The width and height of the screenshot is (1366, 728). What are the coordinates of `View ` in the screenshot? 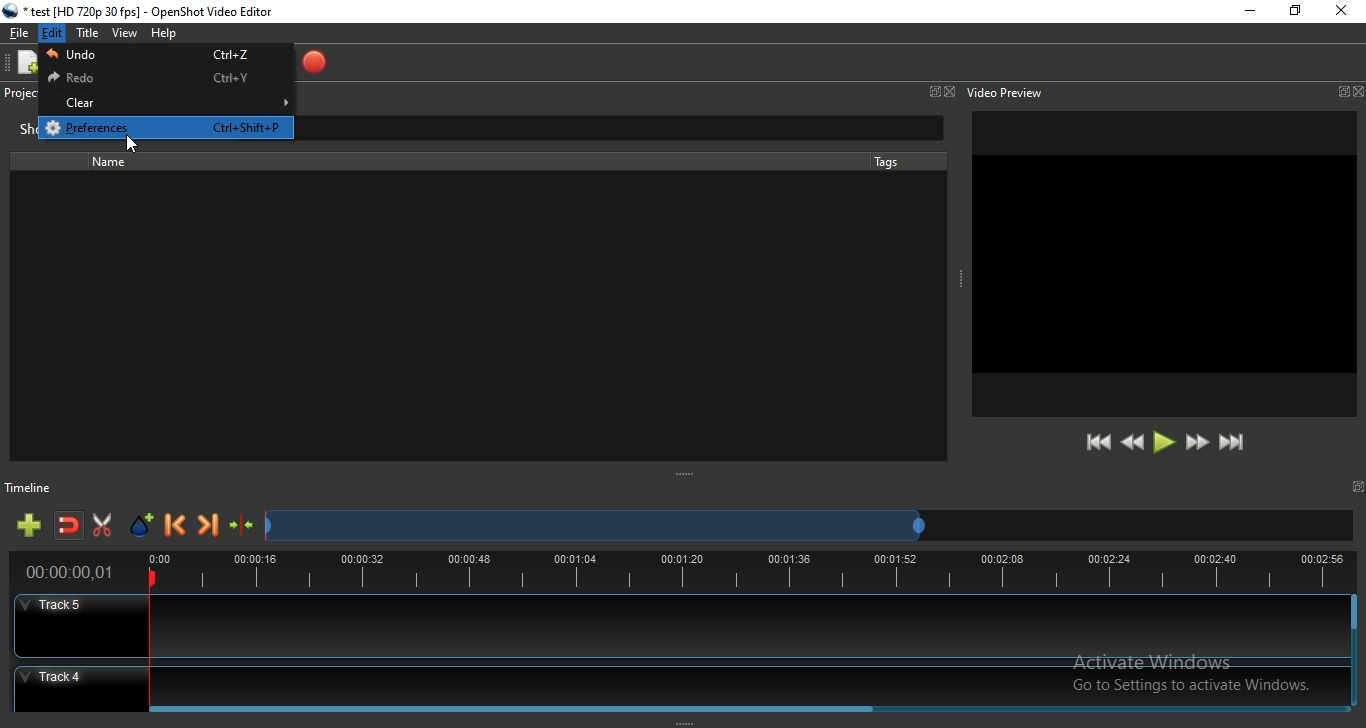 It's located at (125, 34).